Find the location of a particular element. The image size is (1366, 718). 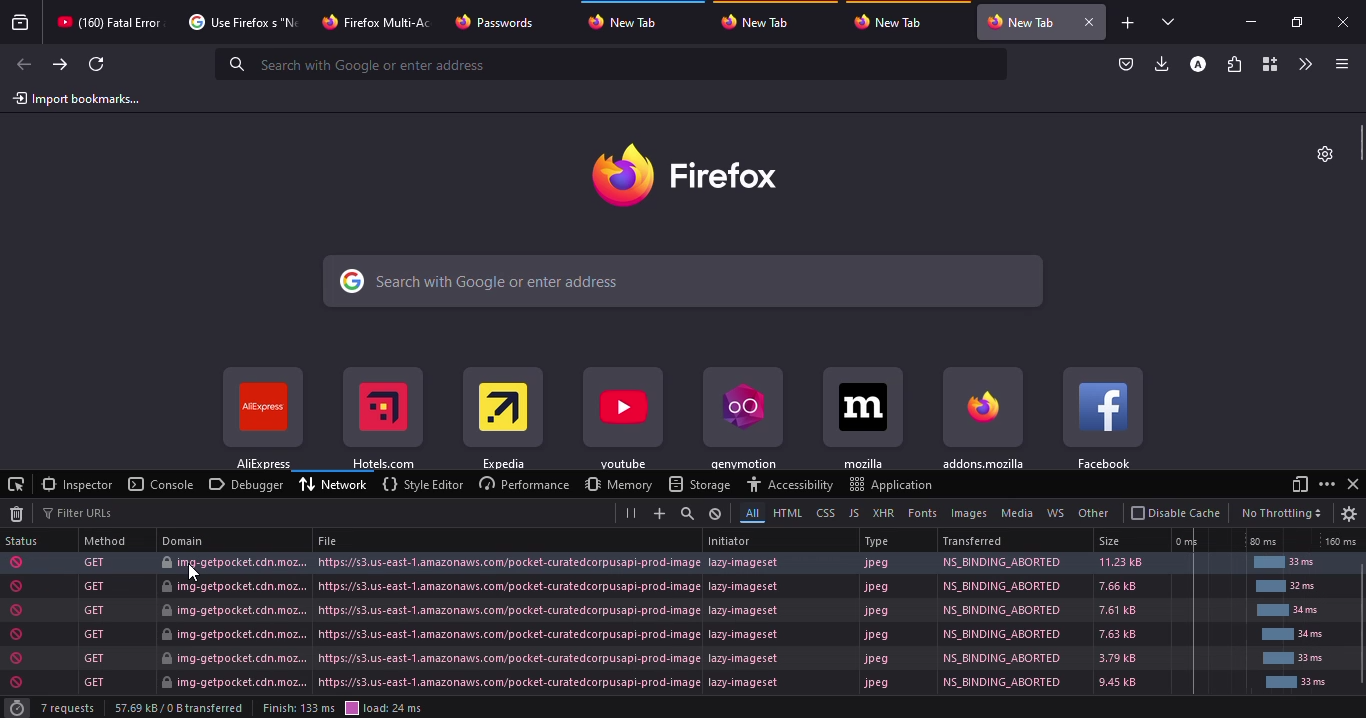

memory is located at coordinates (618, 484).